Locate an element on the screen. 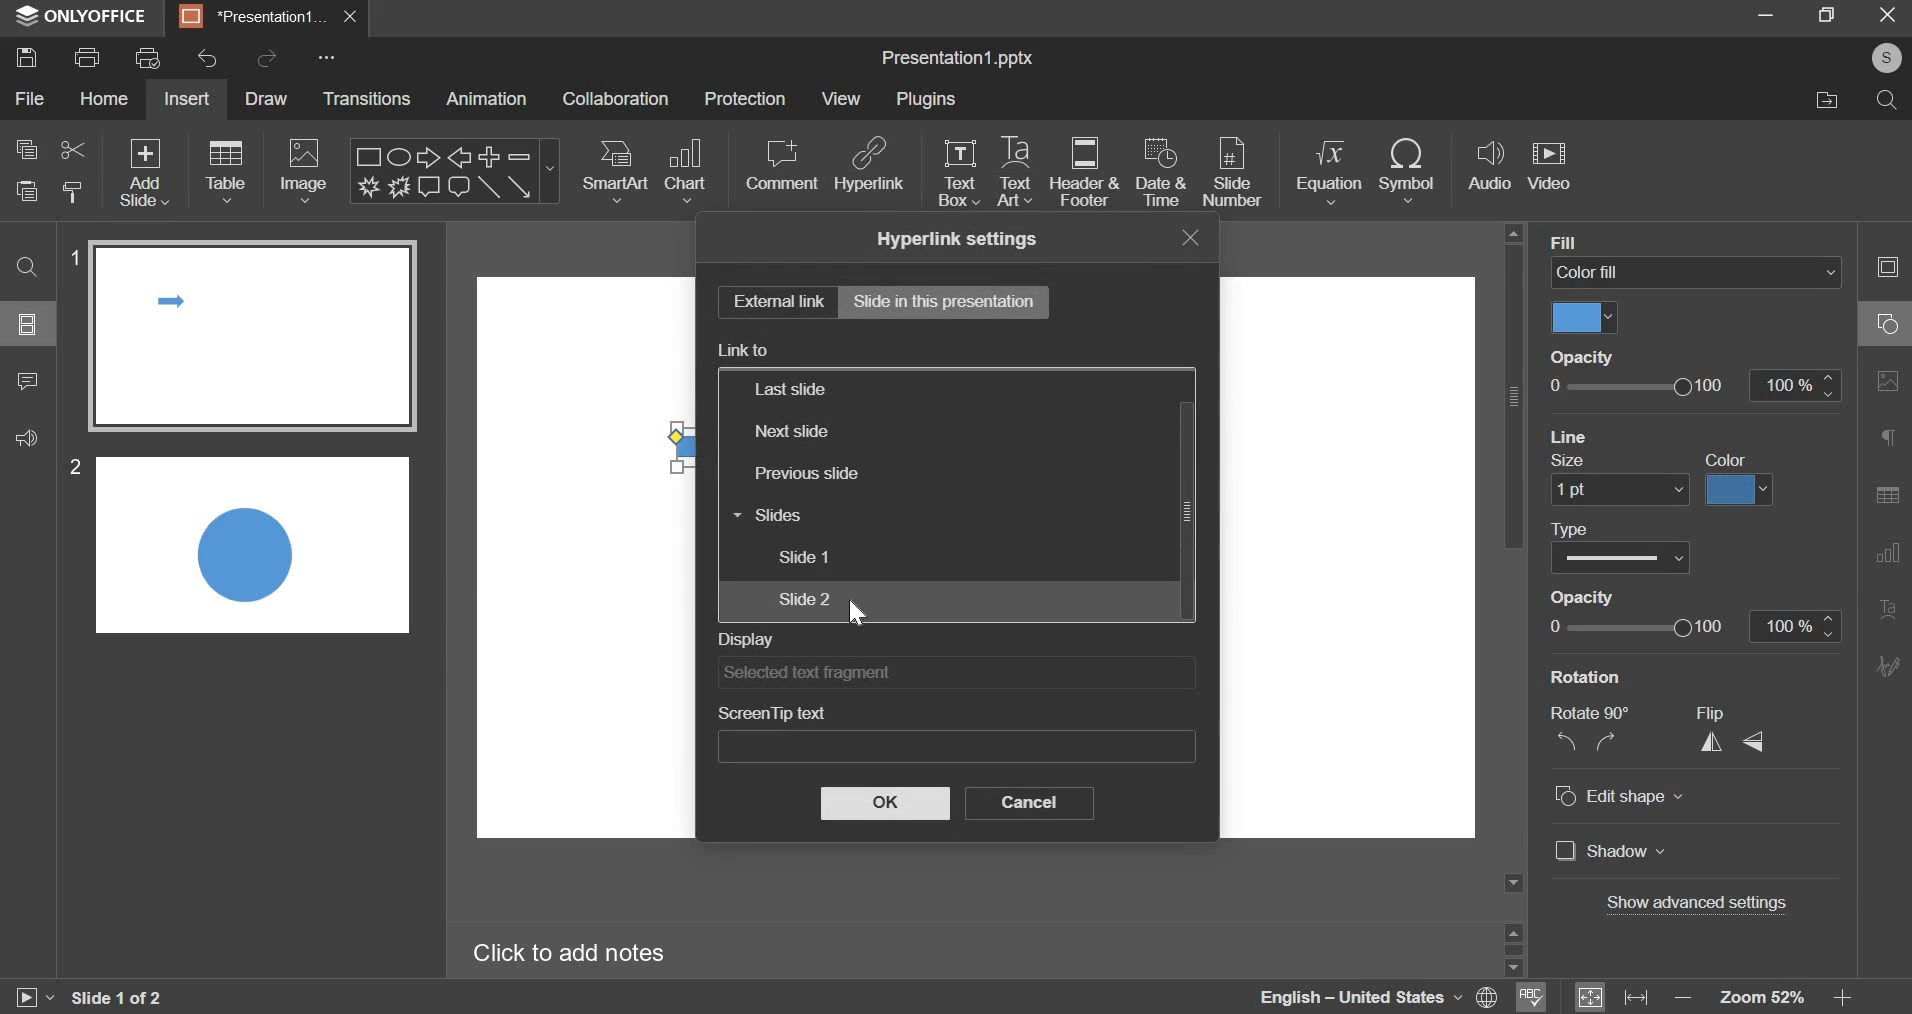 Image resolution: width=1912 pixels, height=1014 pixels. Line is located at coordinates (488, 187).